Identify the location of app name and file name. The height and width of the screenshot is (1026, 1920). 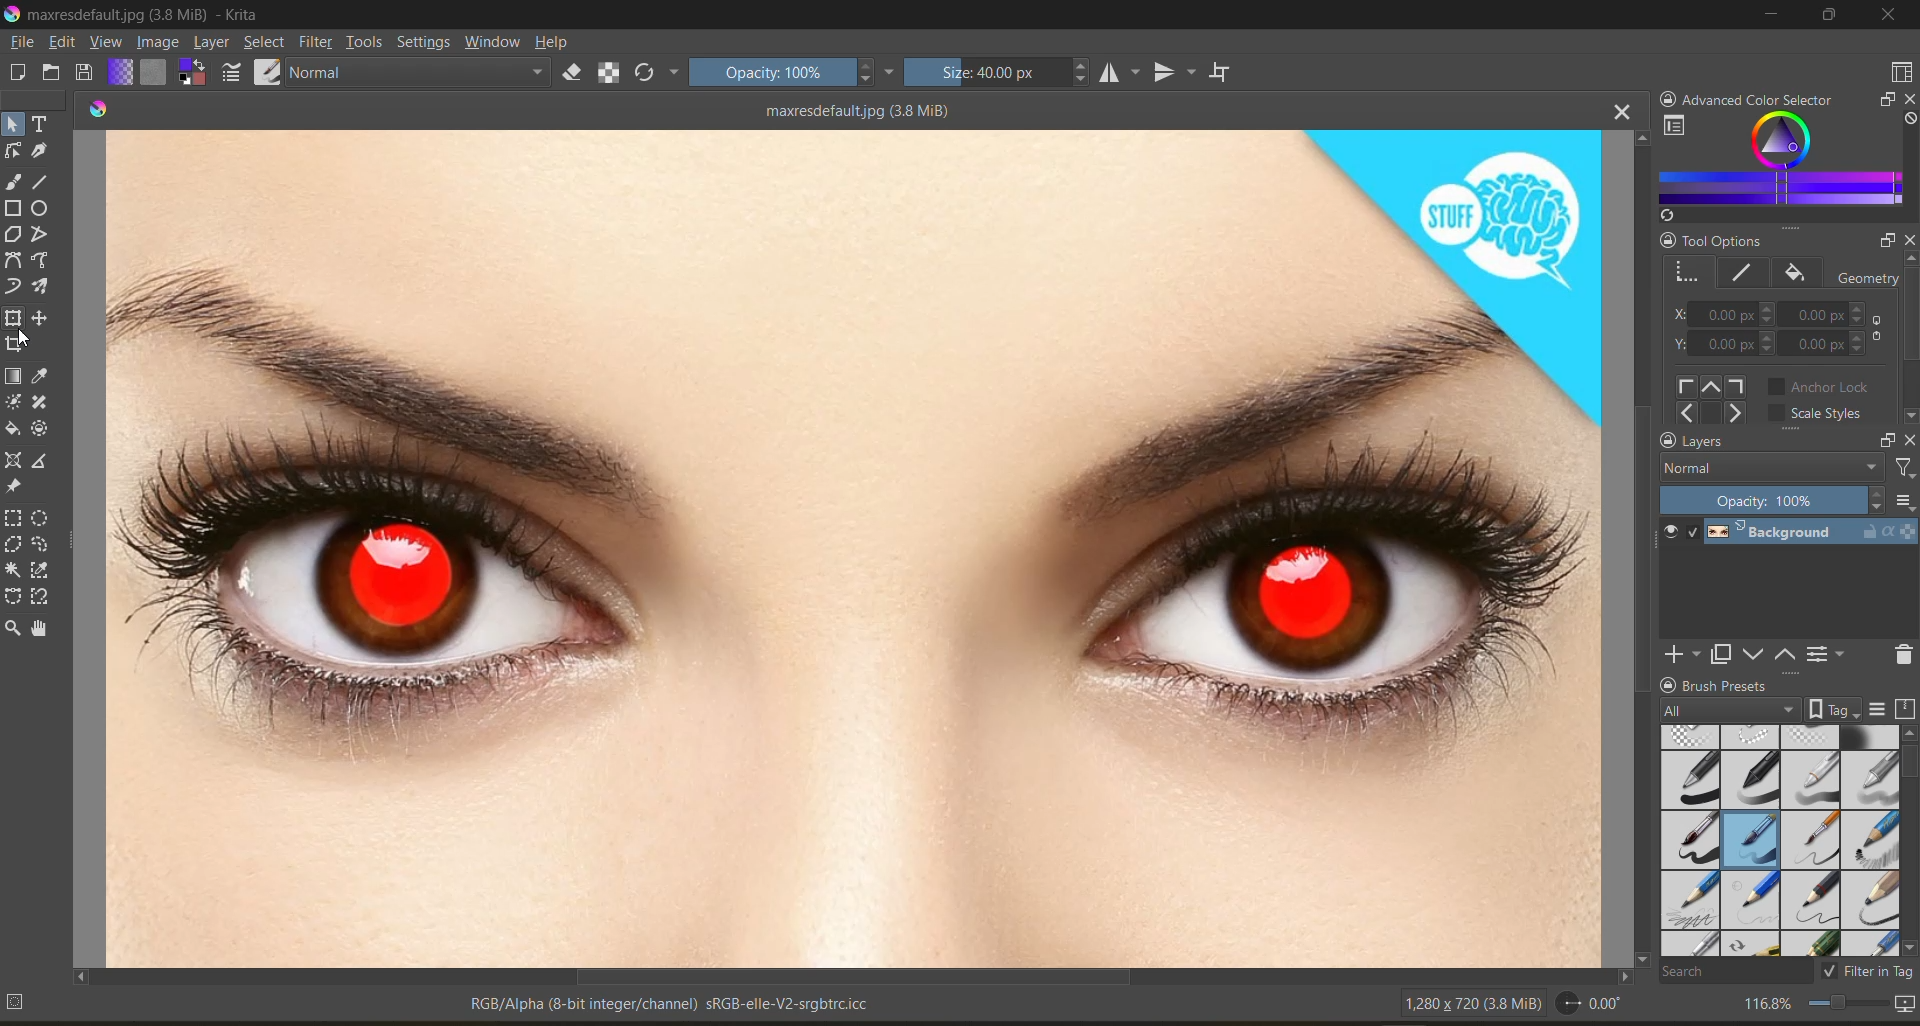
(142, 13).